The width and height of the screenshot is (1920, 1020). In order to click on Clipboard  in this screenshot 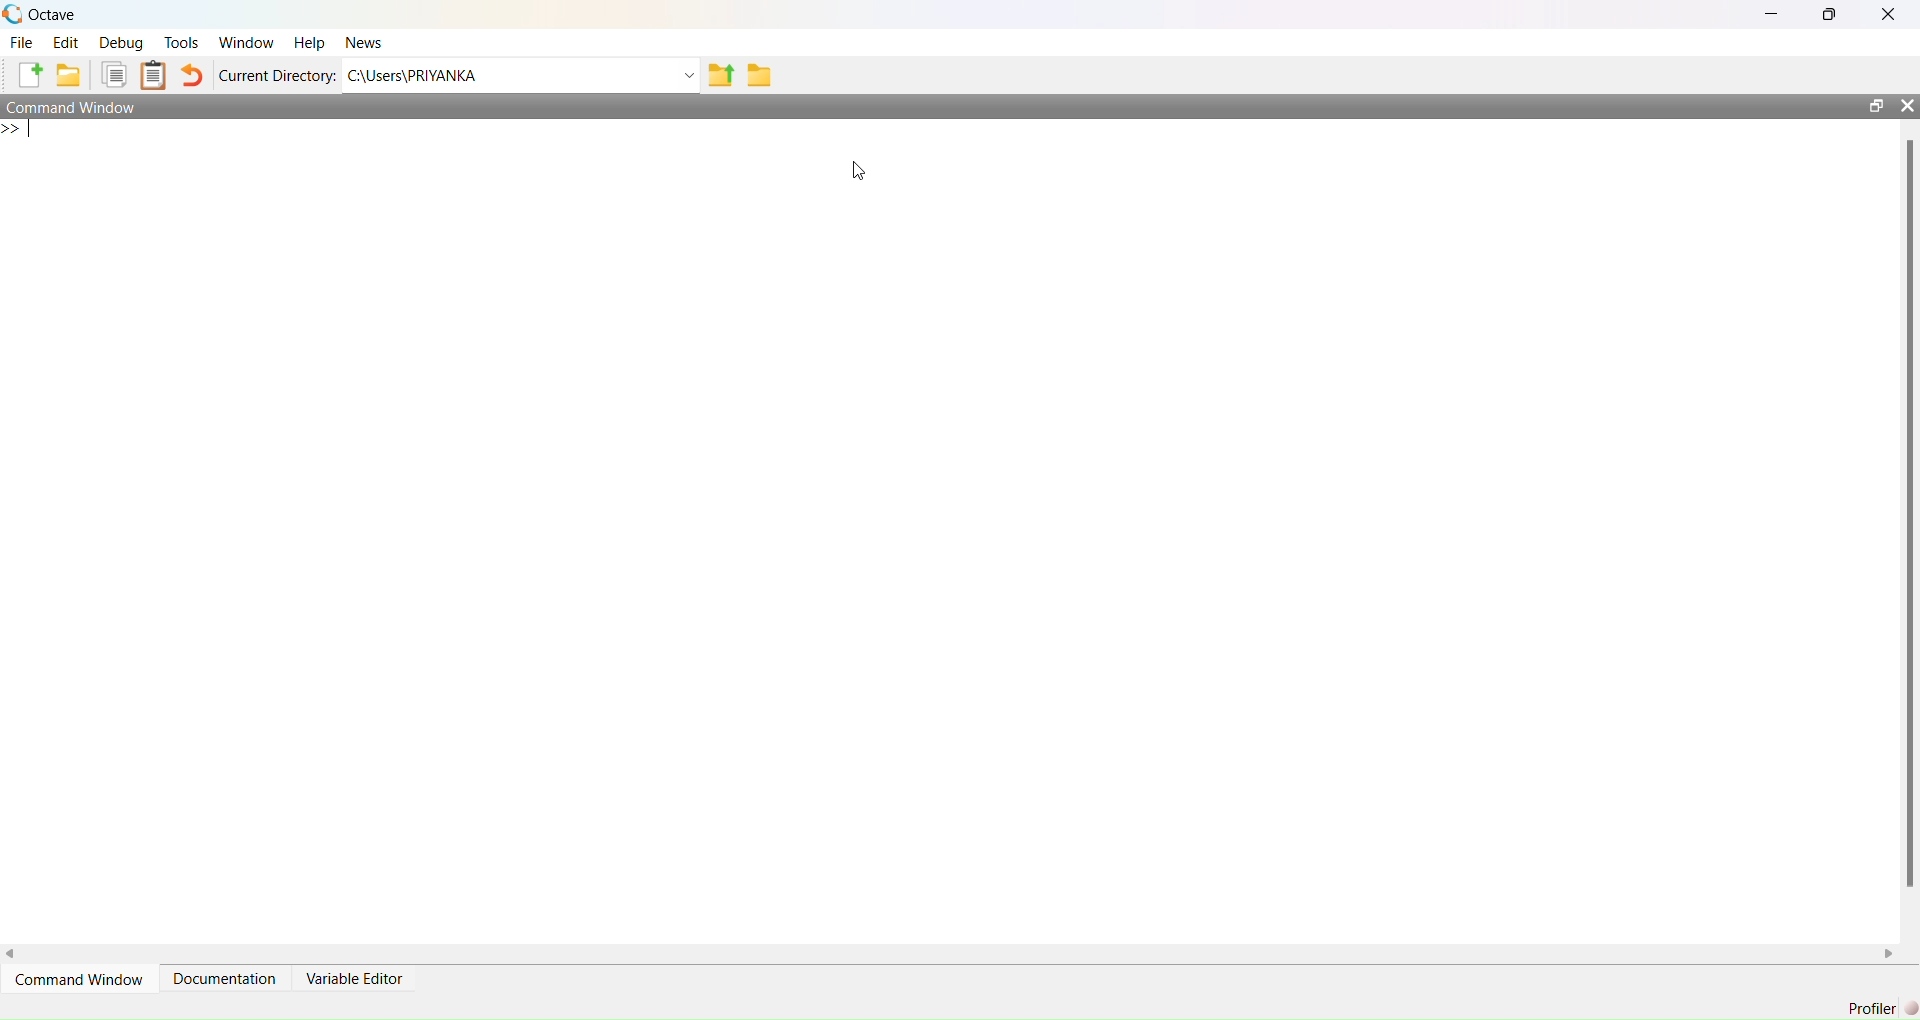, I will do `click(155, 74)`.